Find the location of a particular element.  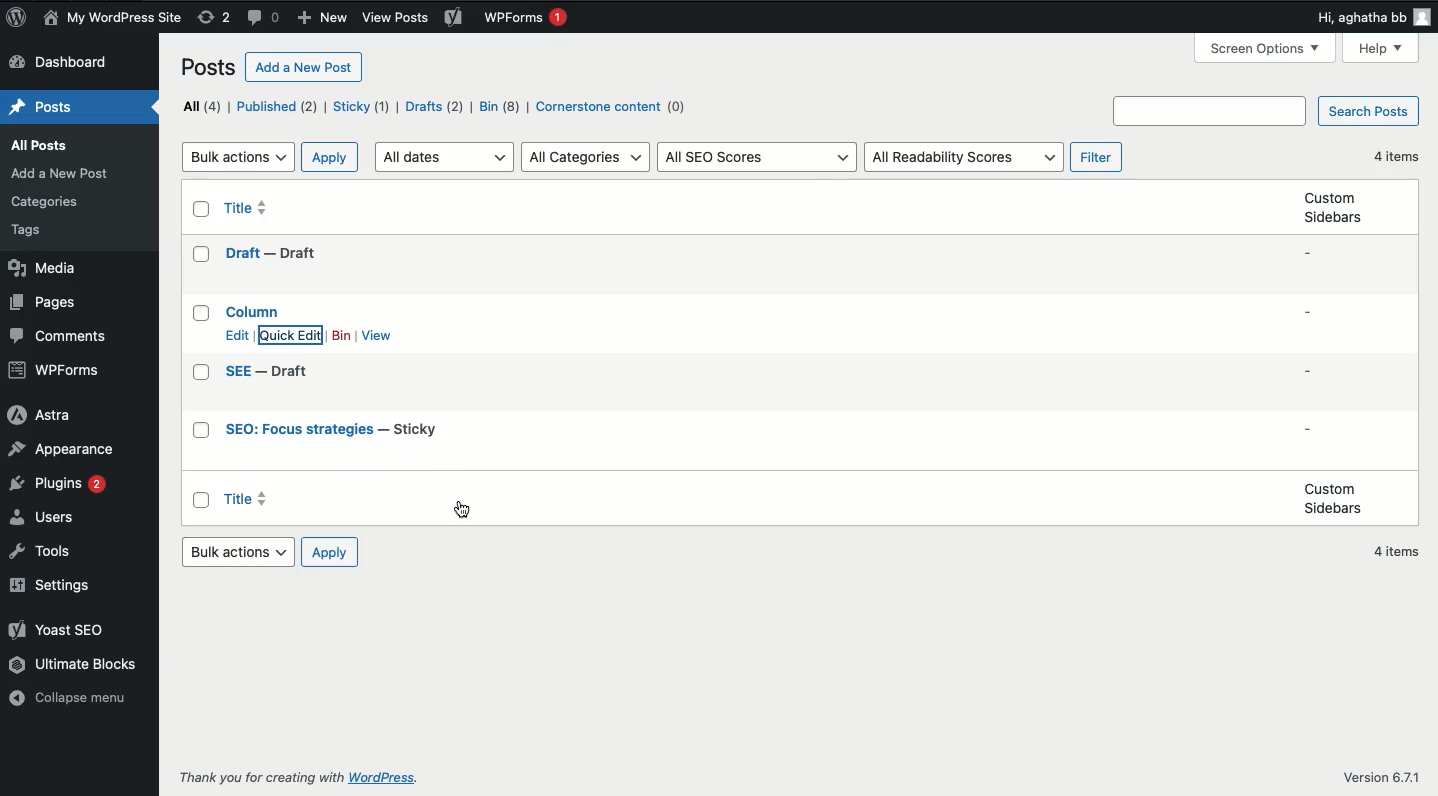

Title is located at coordinates (244, 499).